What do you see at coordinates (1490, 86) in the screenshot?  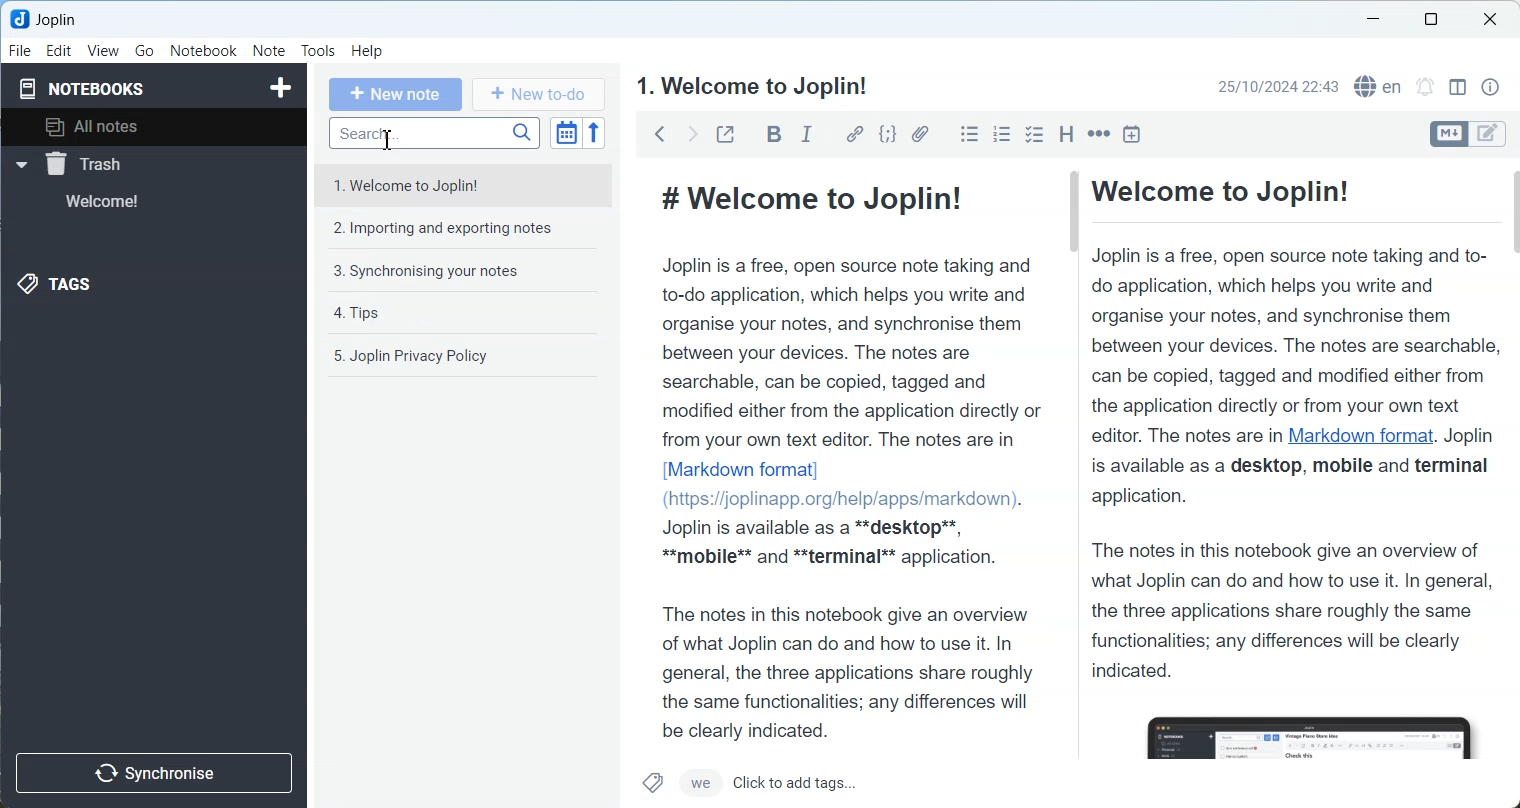 I see `Note Properties` at bounding box center [1490, 86].